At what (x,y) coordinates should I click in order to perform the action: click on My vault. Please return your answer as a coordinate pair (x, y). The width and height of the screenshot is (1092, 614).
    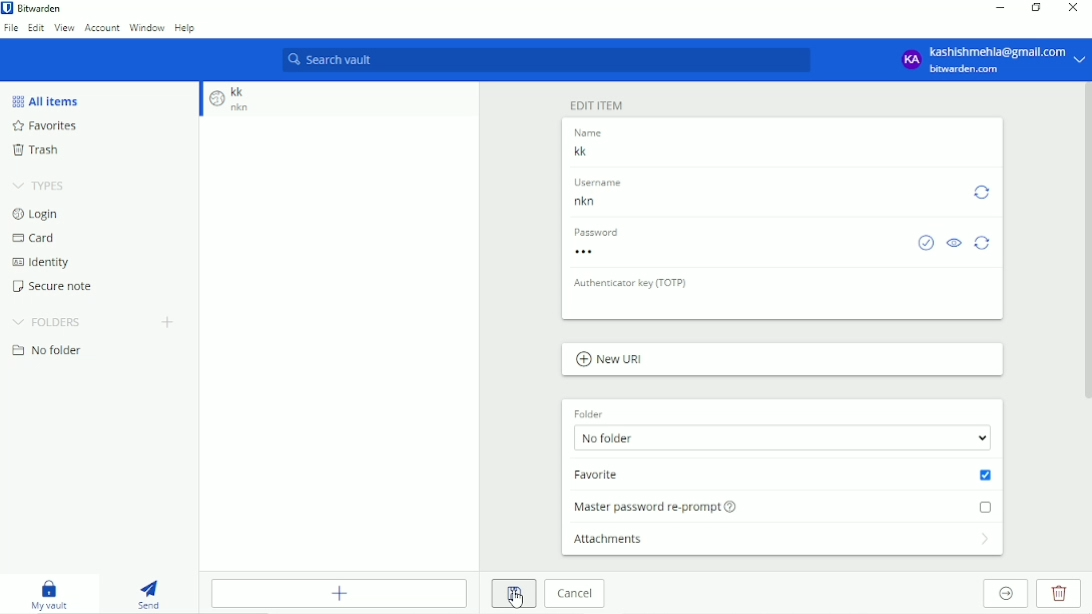
    Looking at the image, I should click on (50, 595).